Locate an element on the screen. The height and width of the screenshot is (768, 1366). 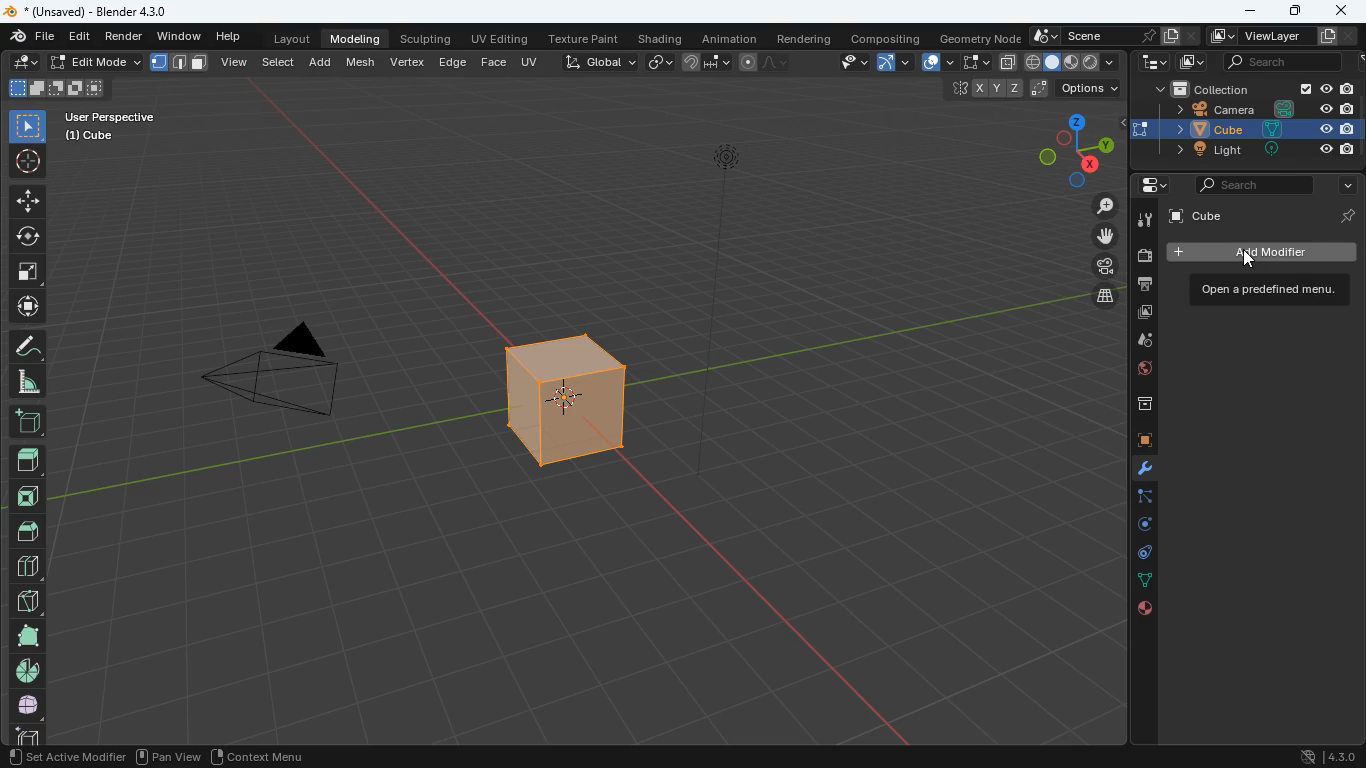
uv editing is located at coordinates (500, 38).